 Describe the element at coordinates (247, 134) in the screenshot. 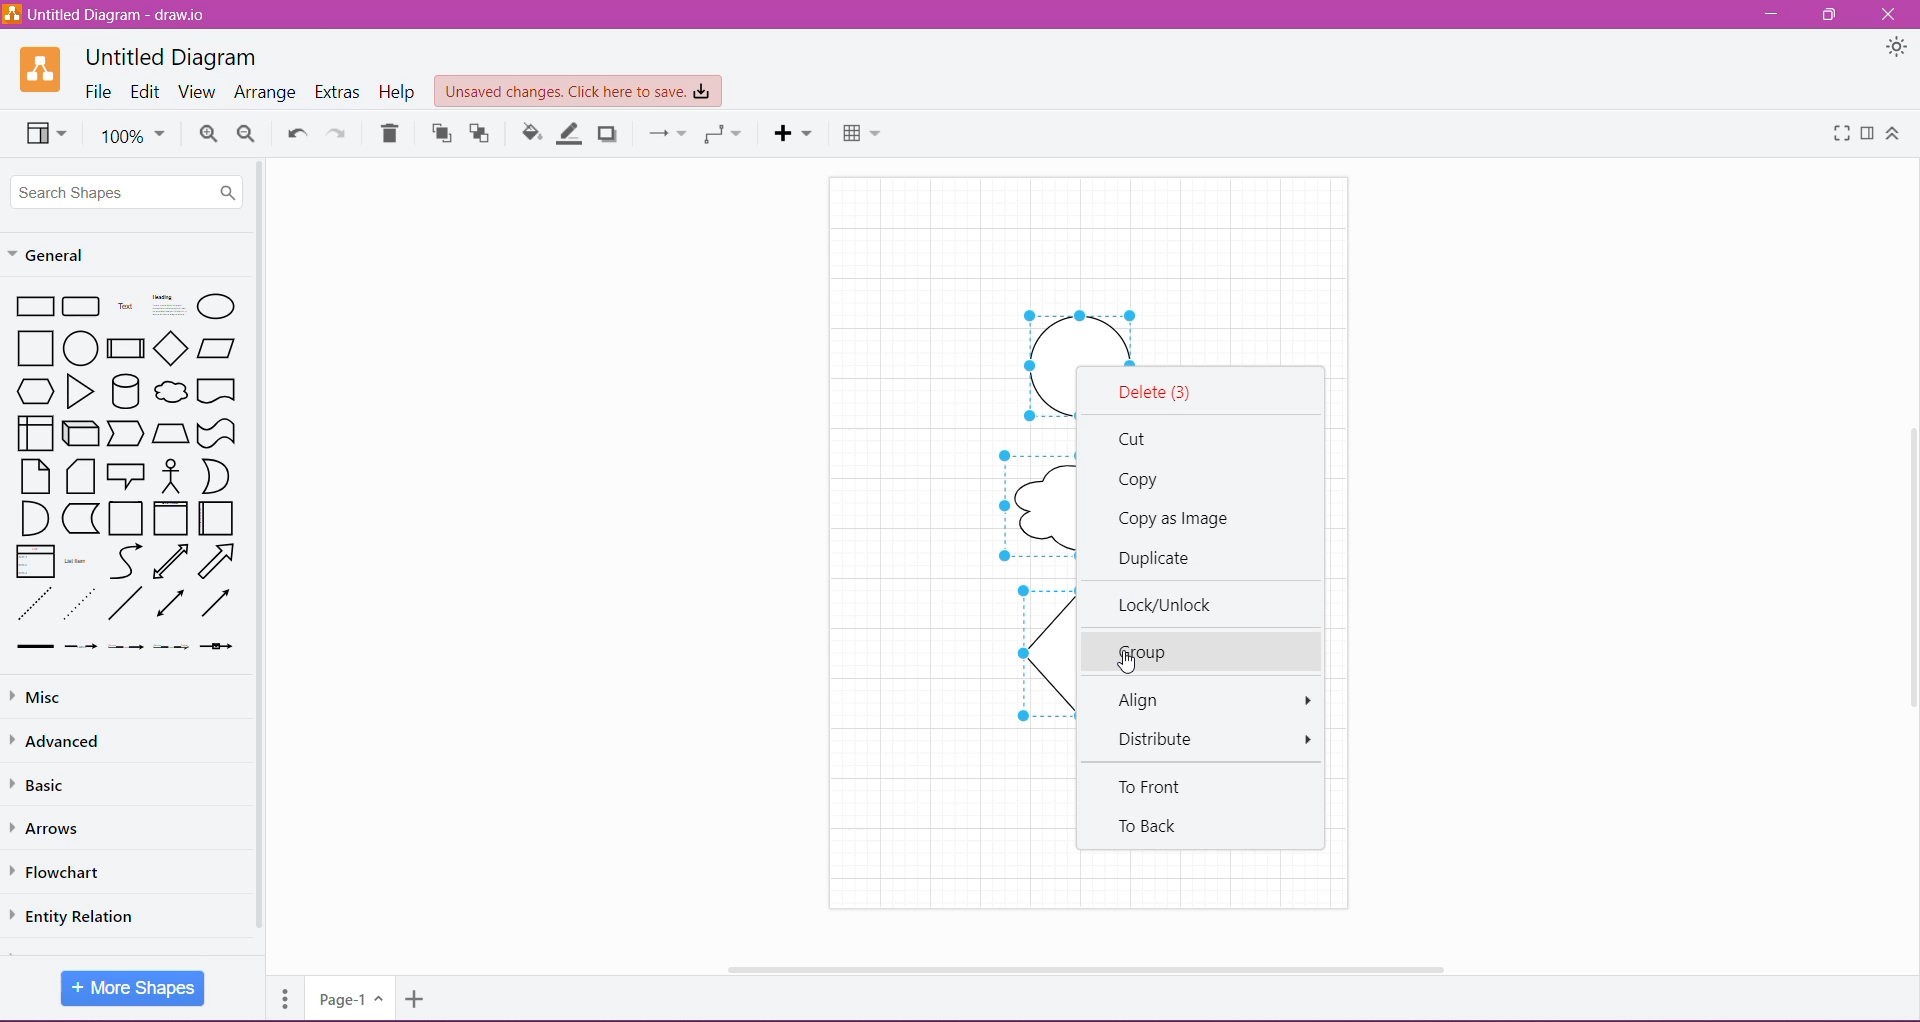

I see `Zoom Out` at that location.